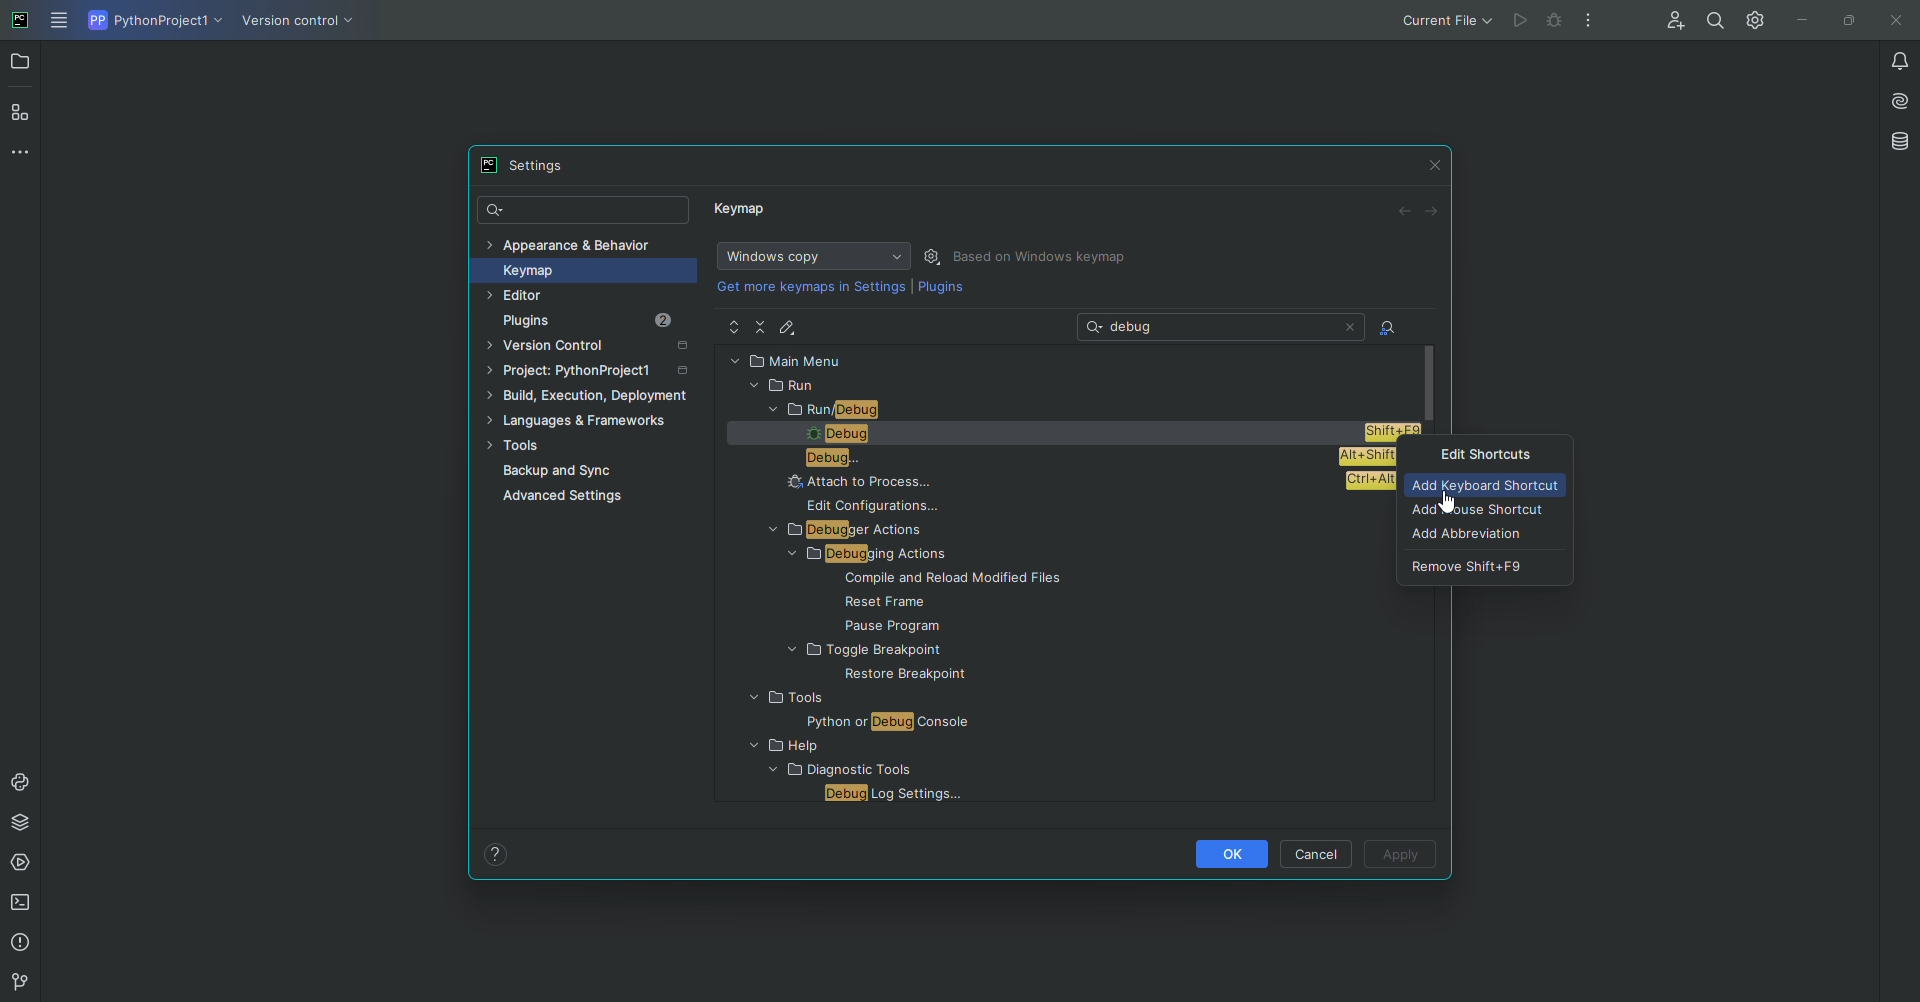  I want to click on OK, so click(1229, 853).